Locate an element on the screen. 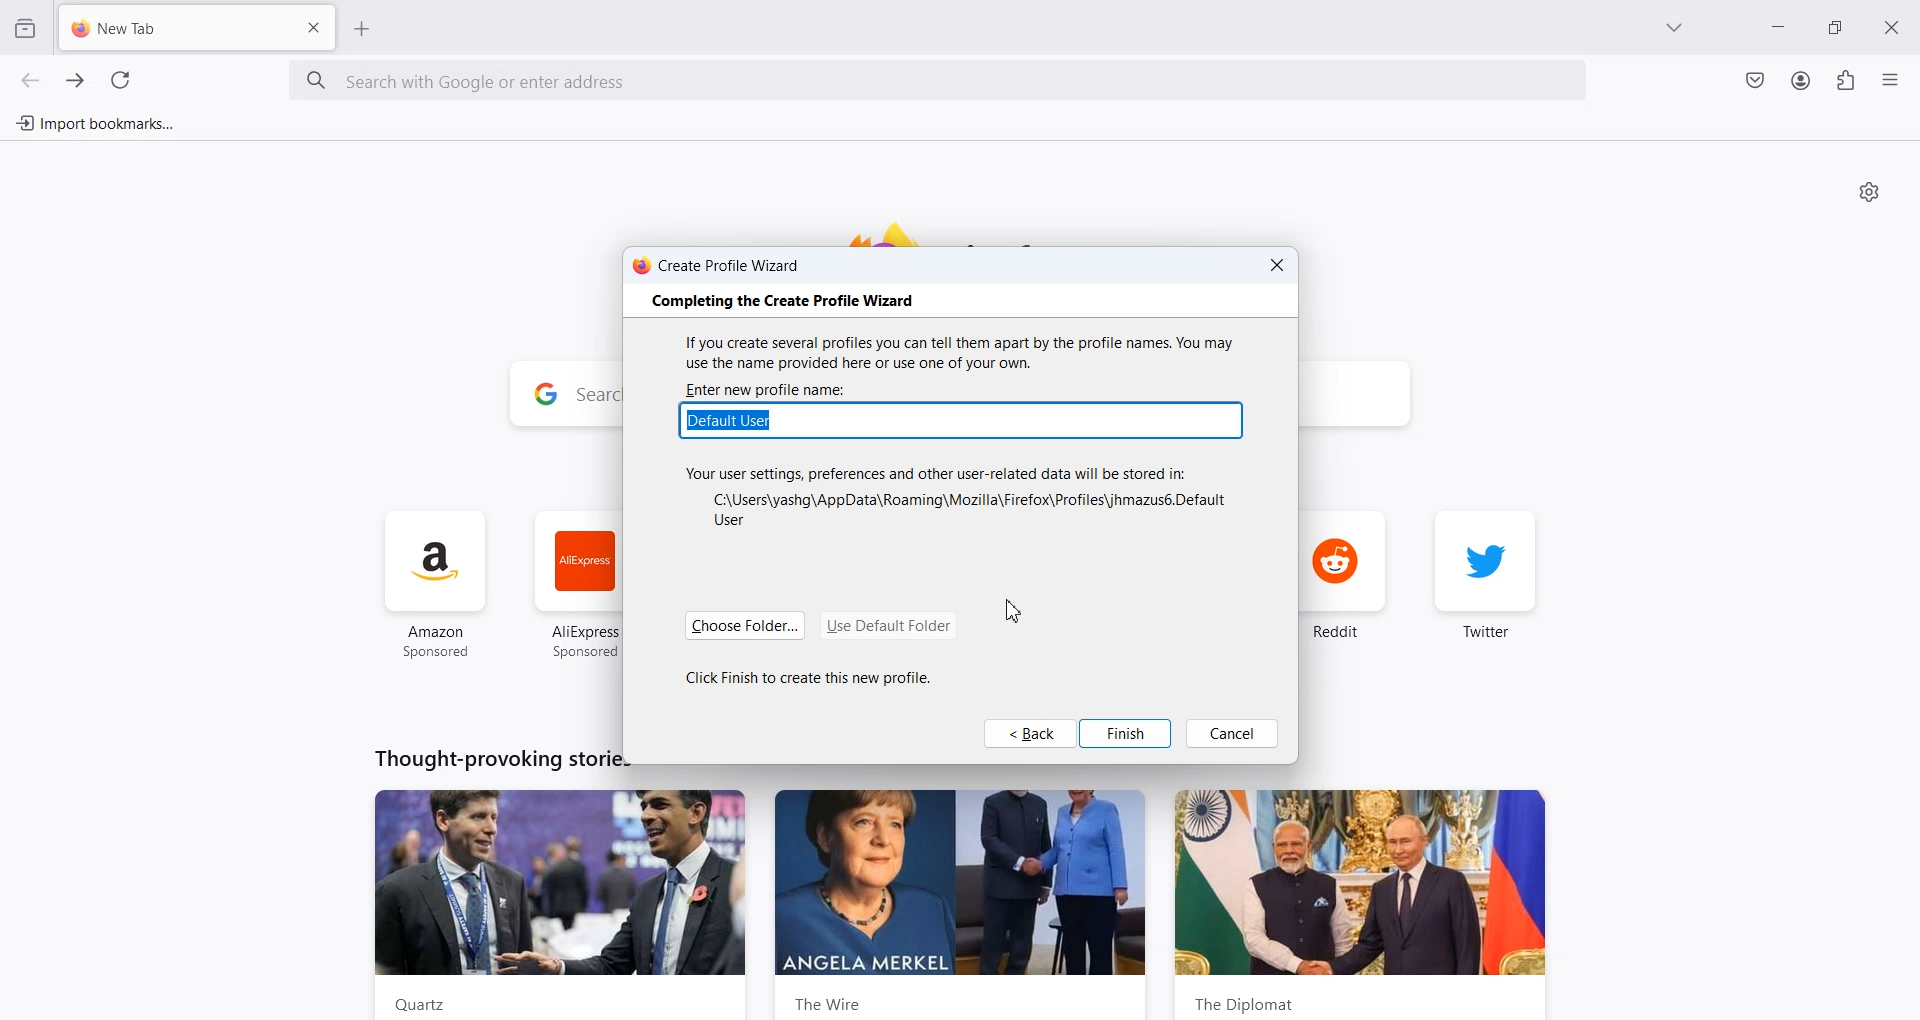  twiter is located at coordinates (1489, 572).